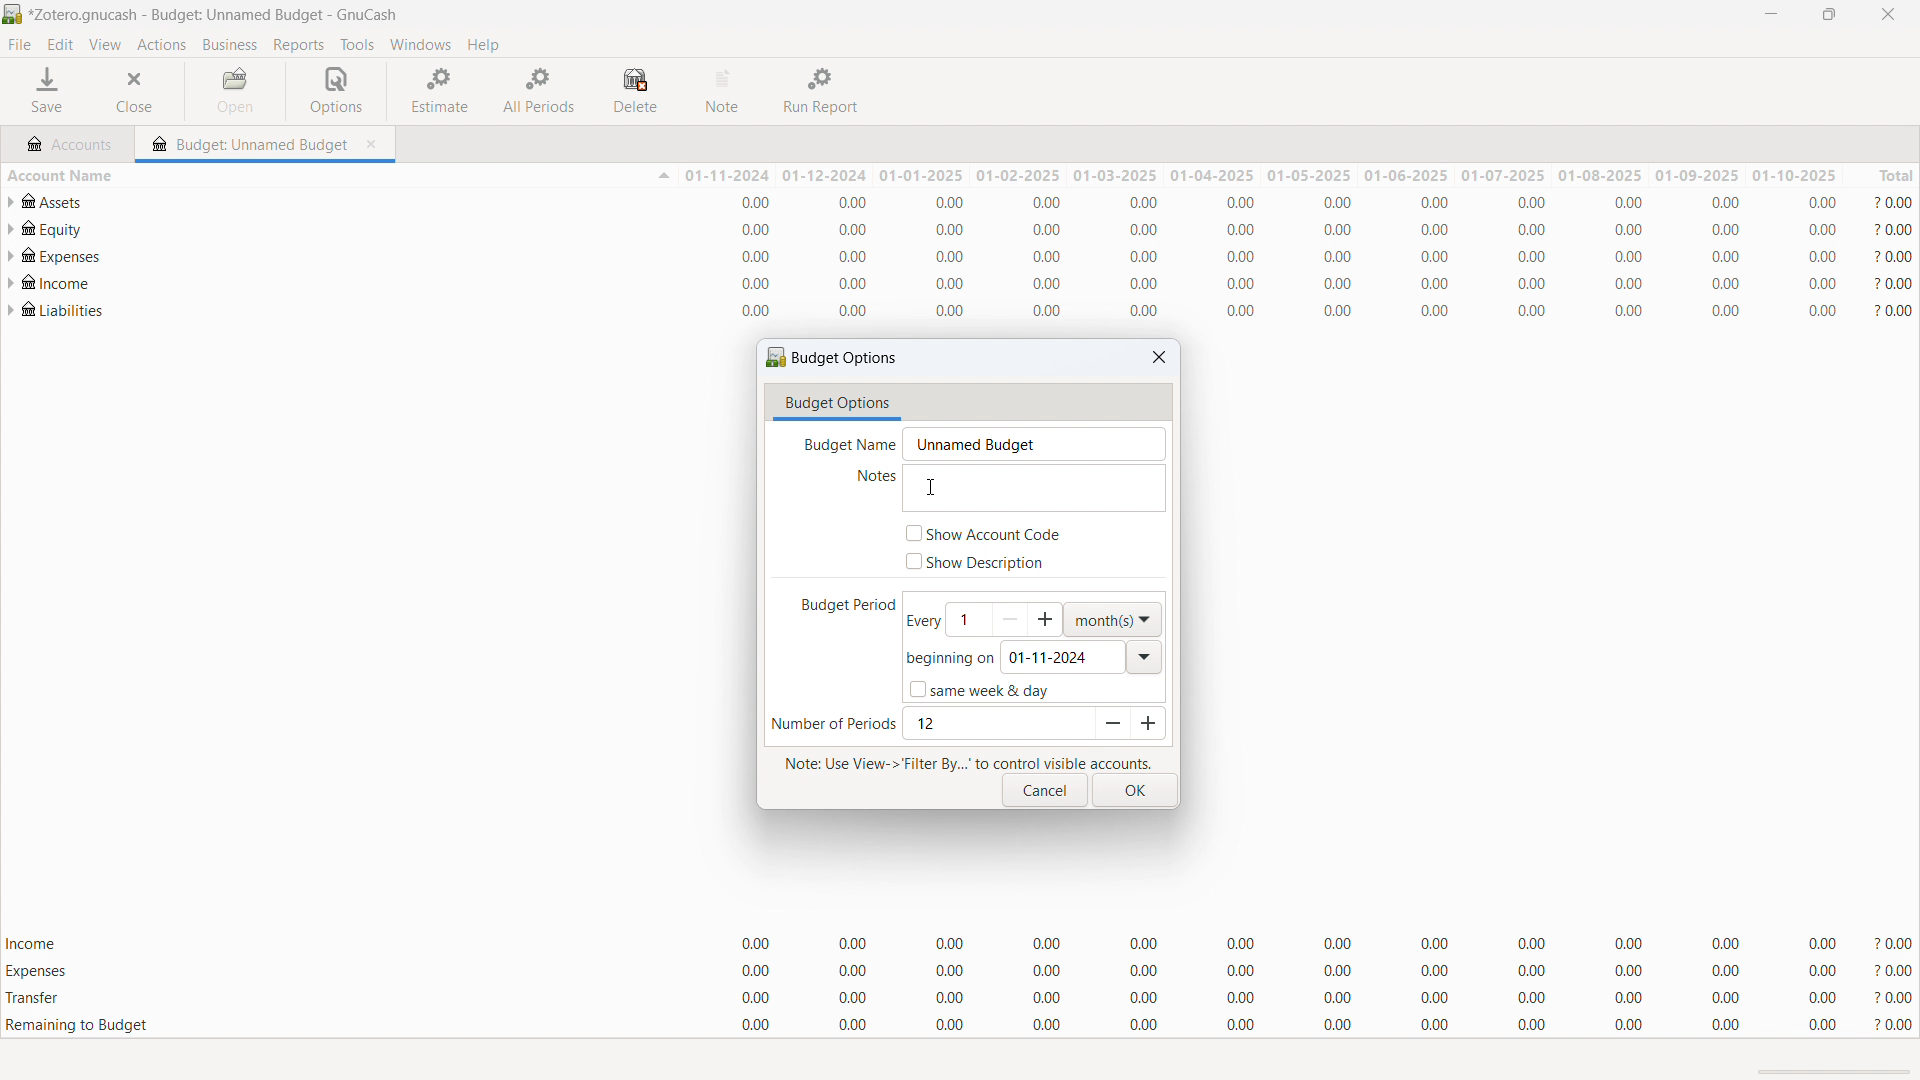 This screenshot has height=1080, width=1920. I want to click on budget tab, so click(249, 139).